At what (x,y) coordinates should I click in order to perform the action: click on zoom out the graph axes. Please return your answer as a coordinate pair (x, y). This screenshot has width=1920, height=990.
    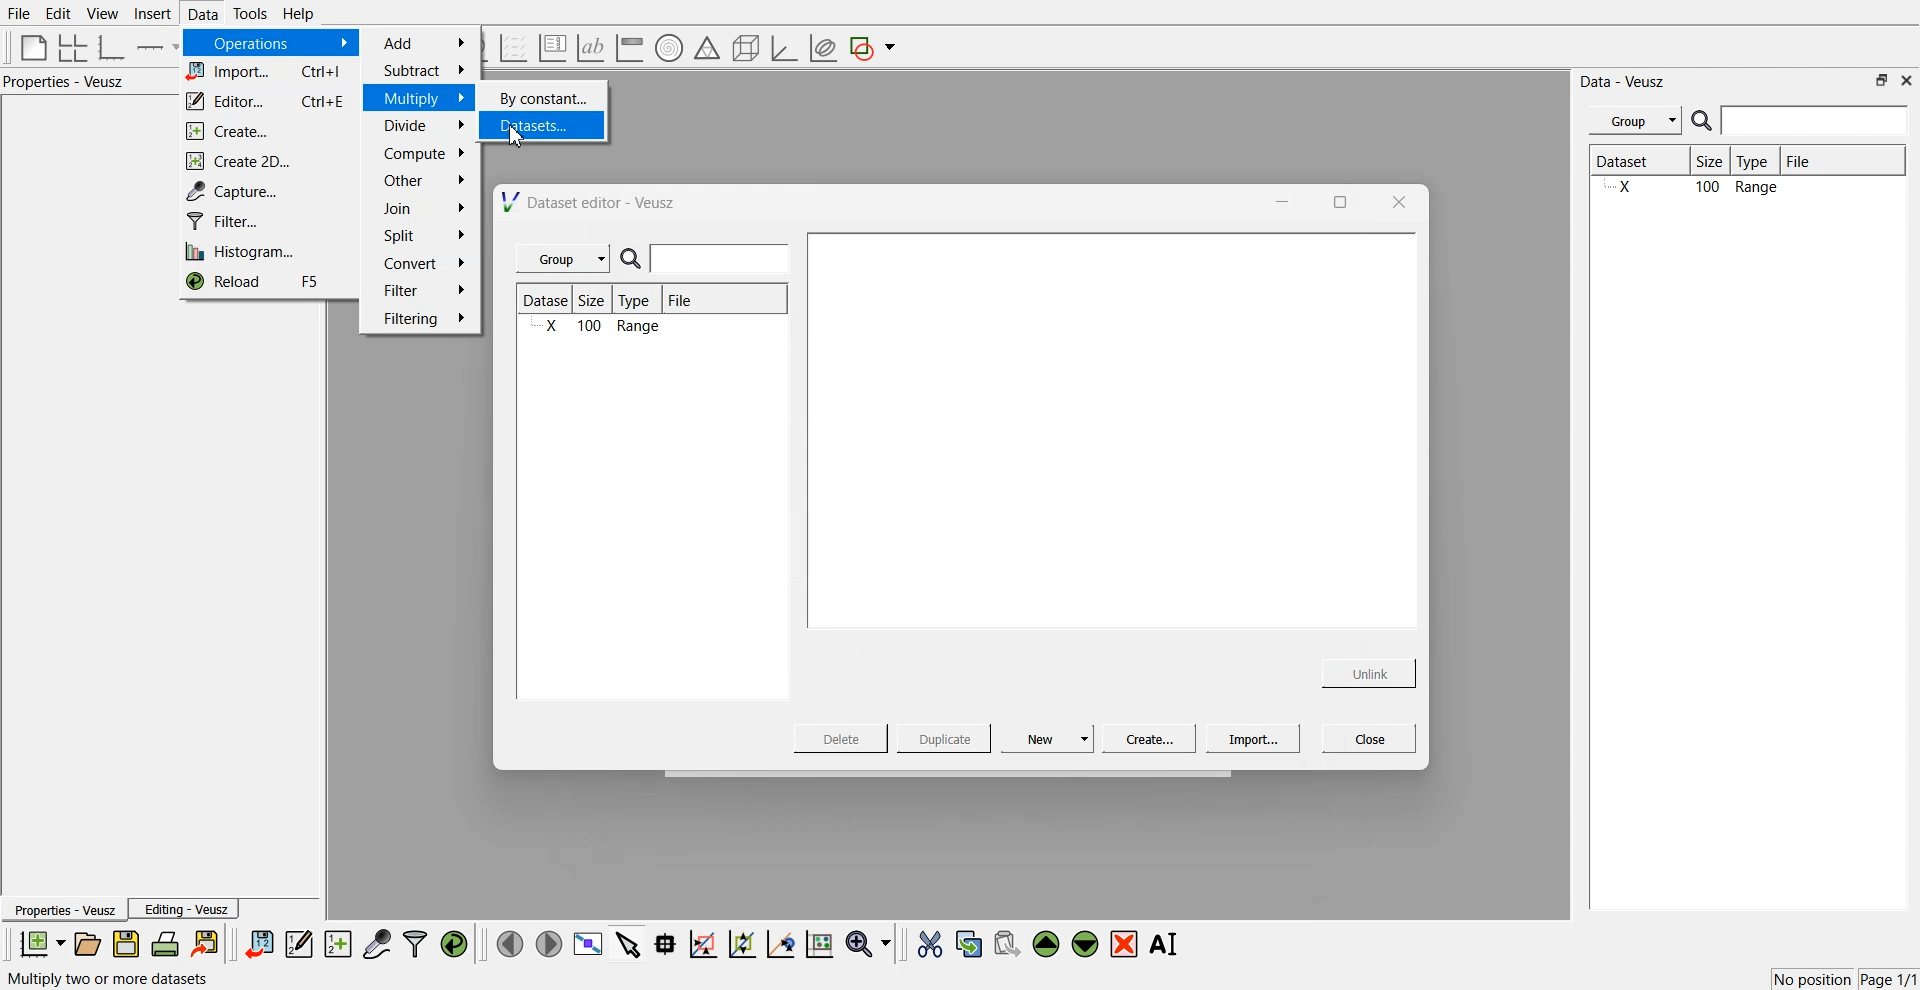
    Looking at the image, I should click on (740, 943).